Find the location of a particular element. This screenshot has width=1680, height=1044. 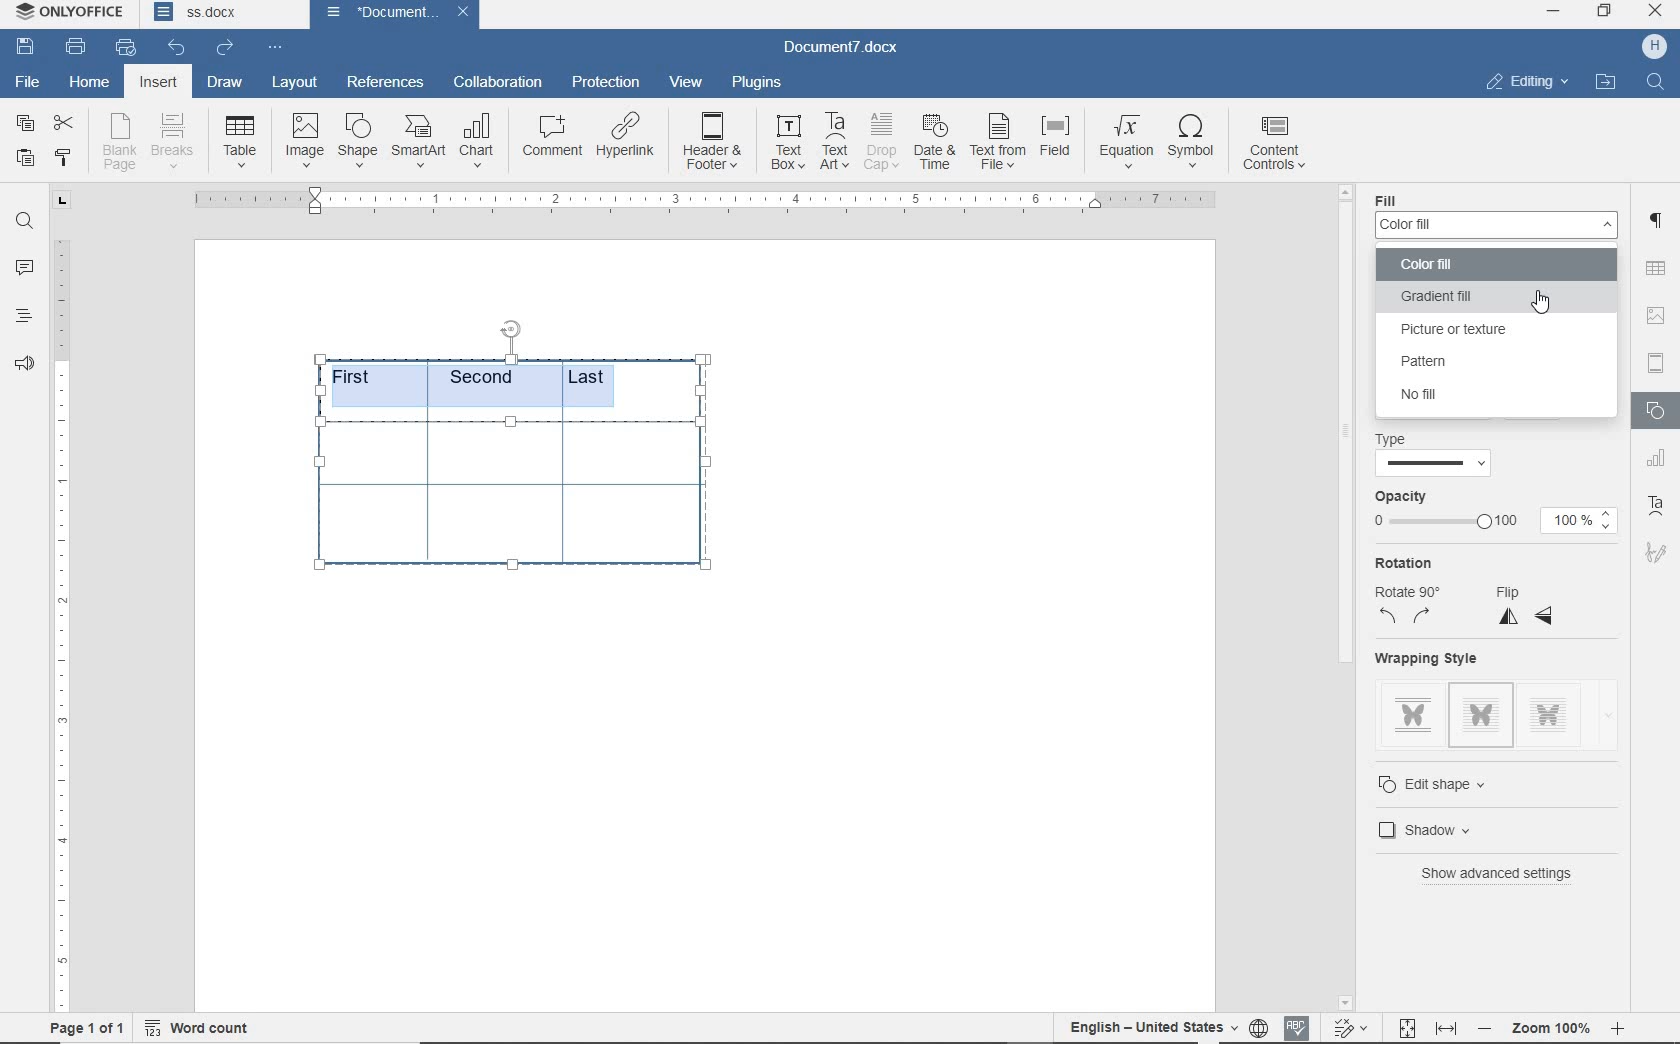

scroll down is located at coordinates (1345, 1001).